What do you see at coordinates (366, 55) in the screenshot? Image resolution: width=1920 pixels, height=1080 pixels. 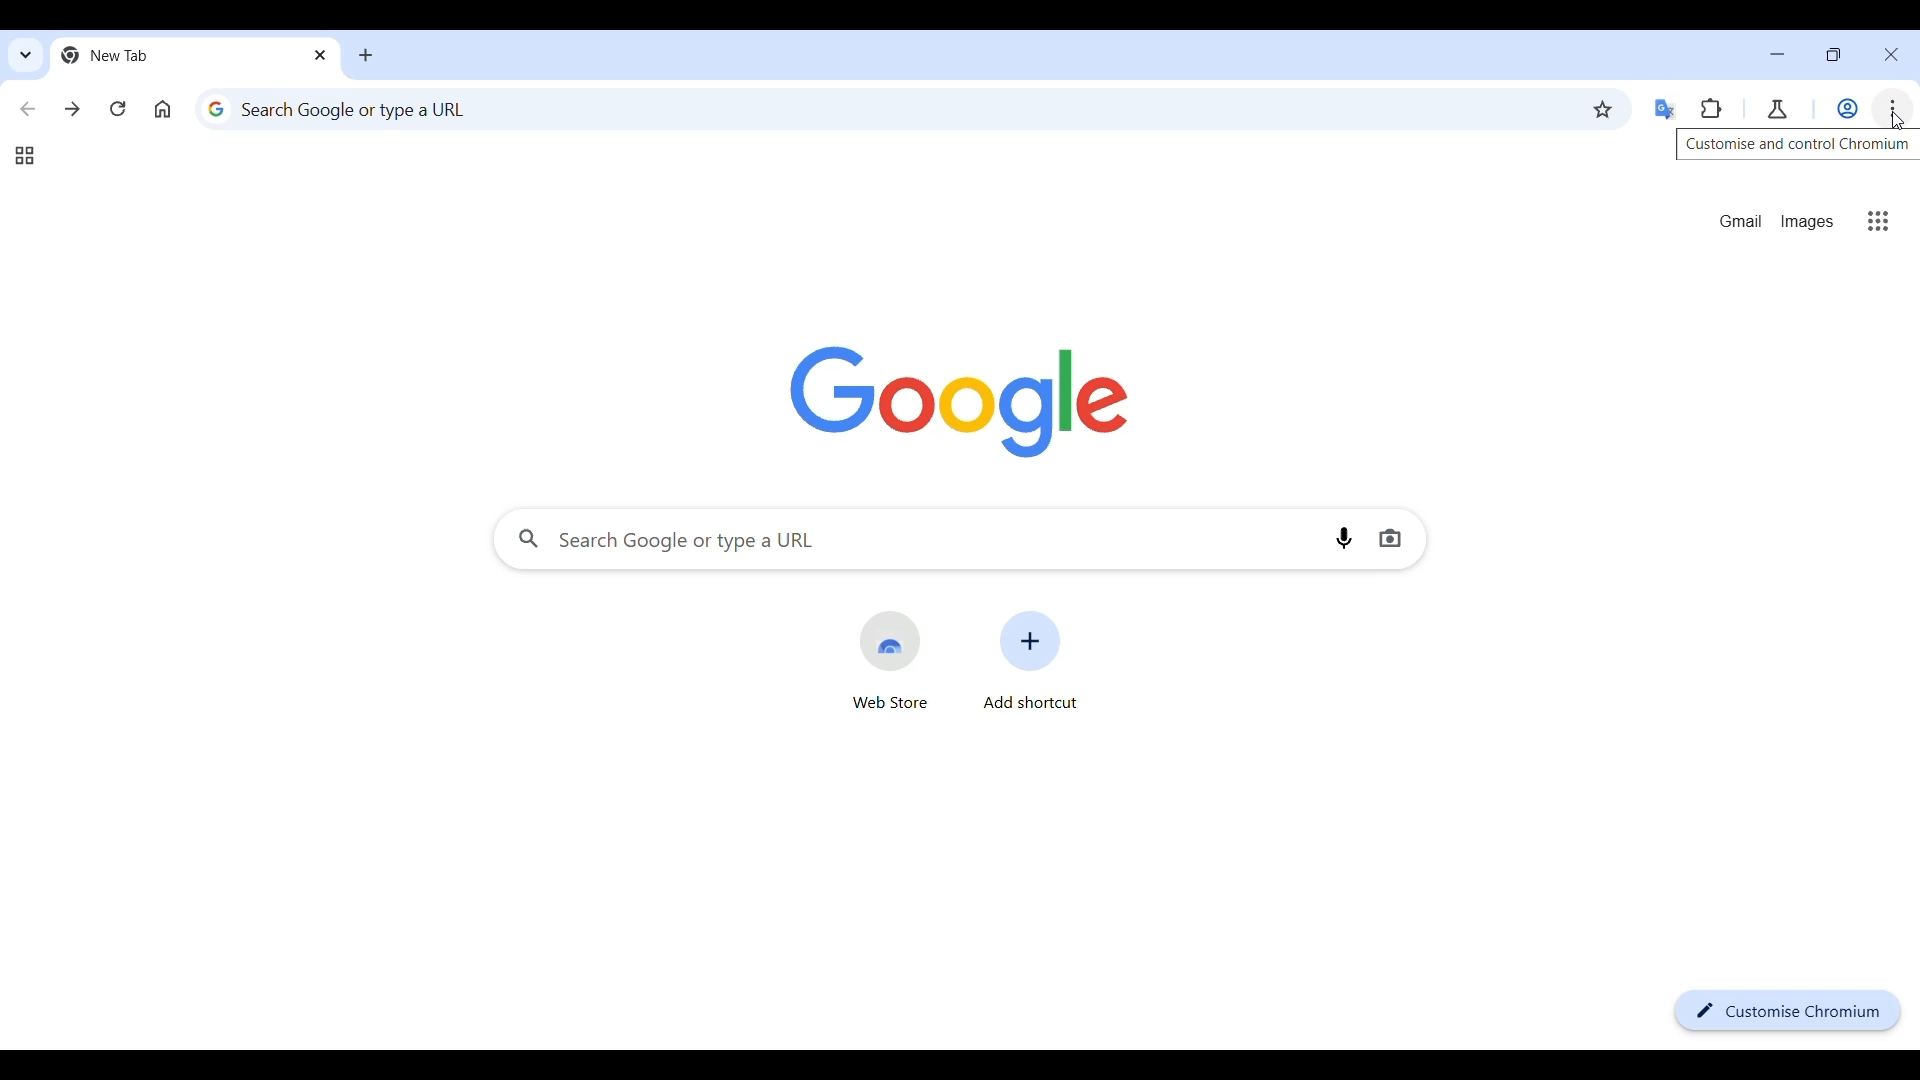 I see `Add new tab` at bounding box center [366, 55].